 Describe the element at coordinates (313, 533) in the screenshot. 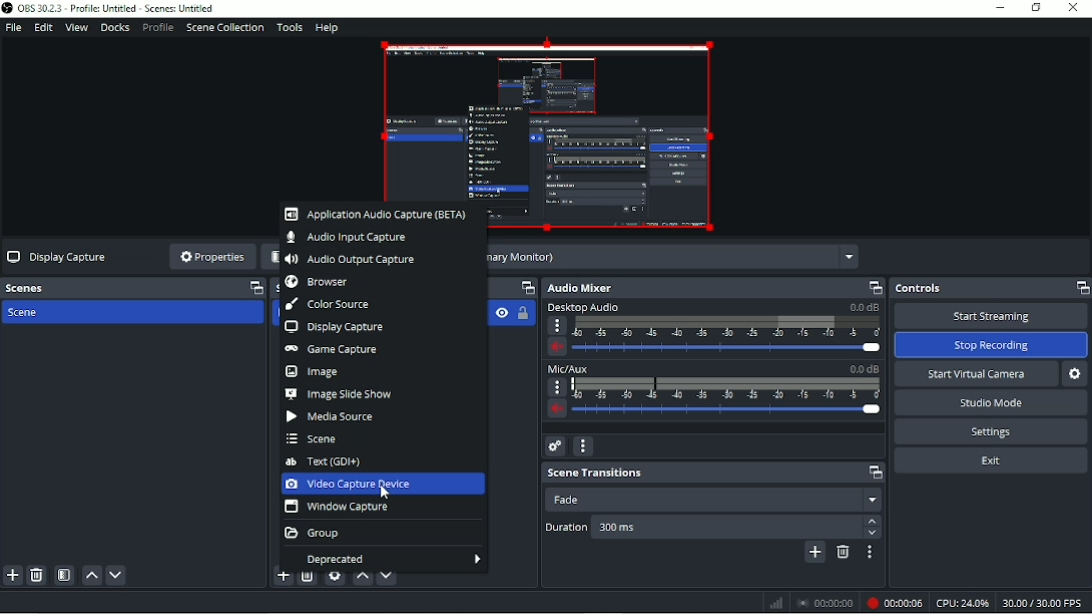

I see `Group` at that location.